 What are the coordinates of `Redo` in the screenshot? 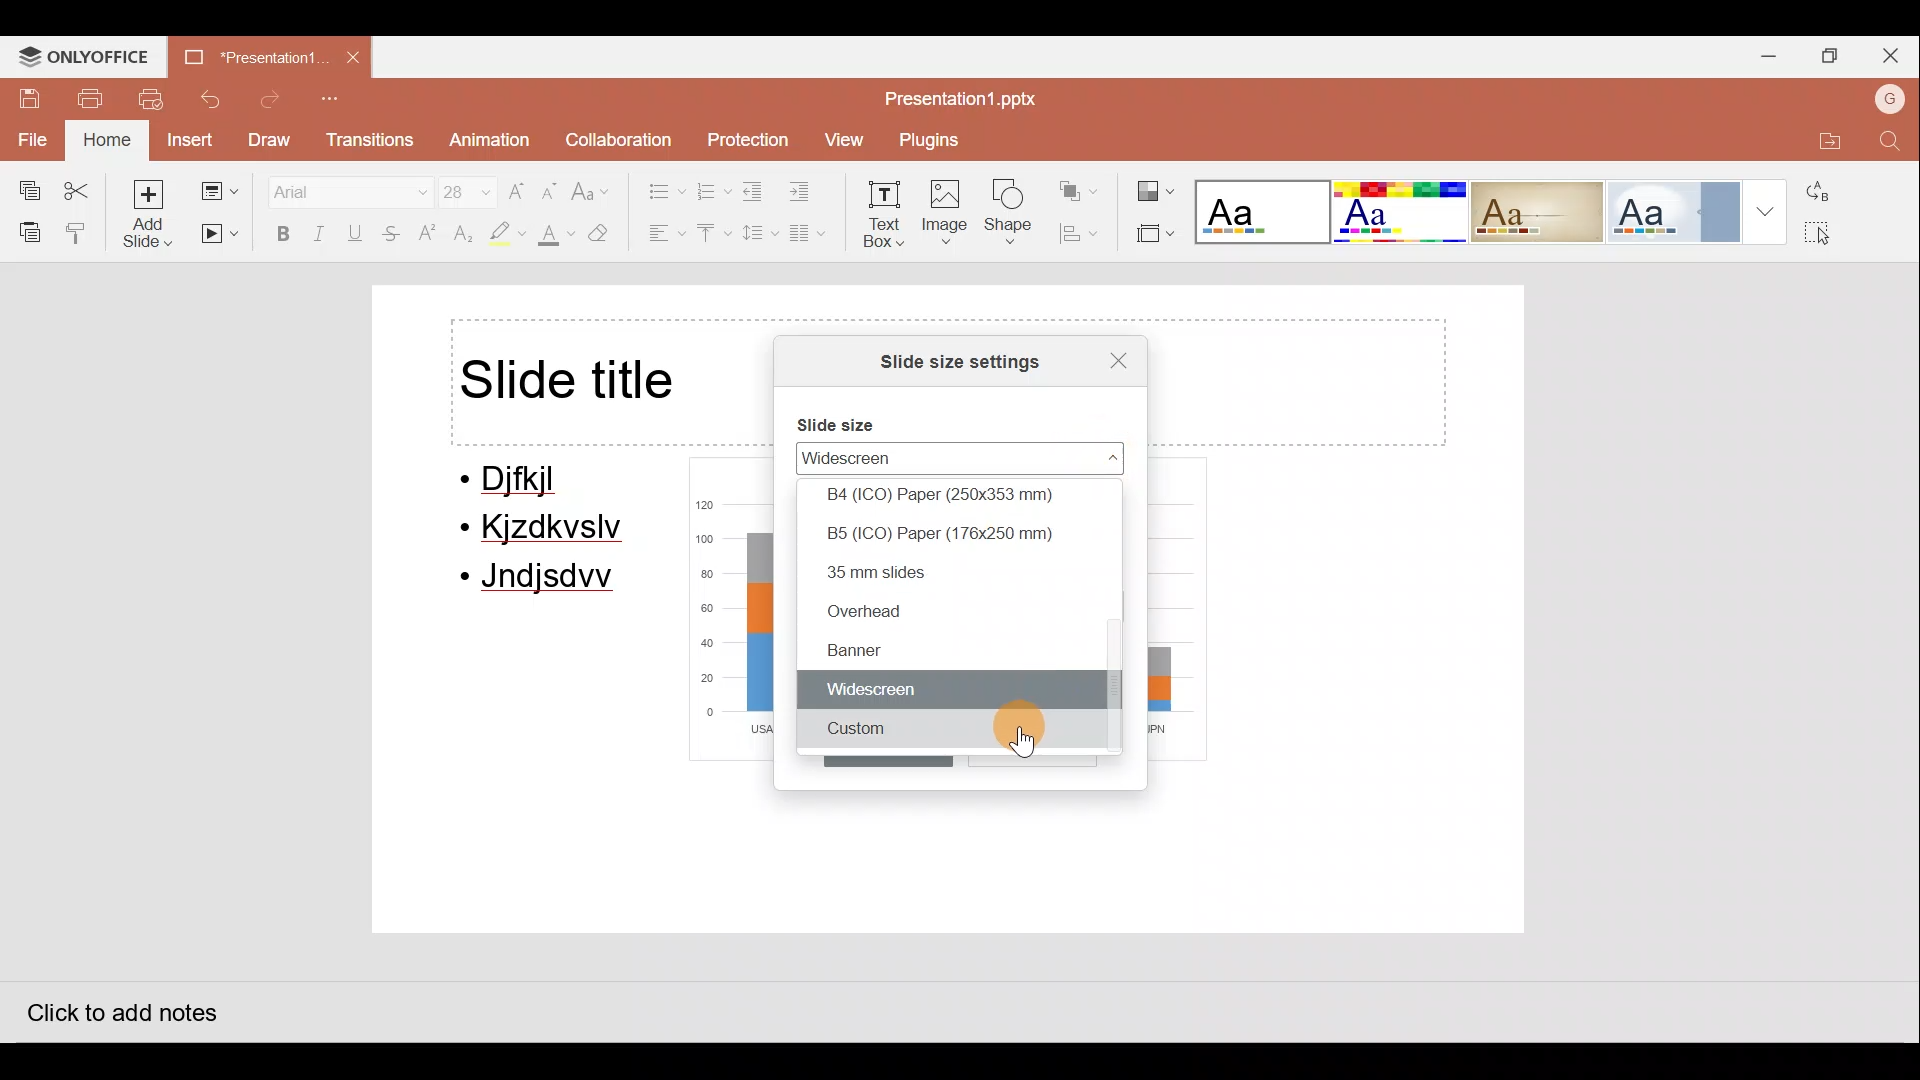 It's located at (271, 100).